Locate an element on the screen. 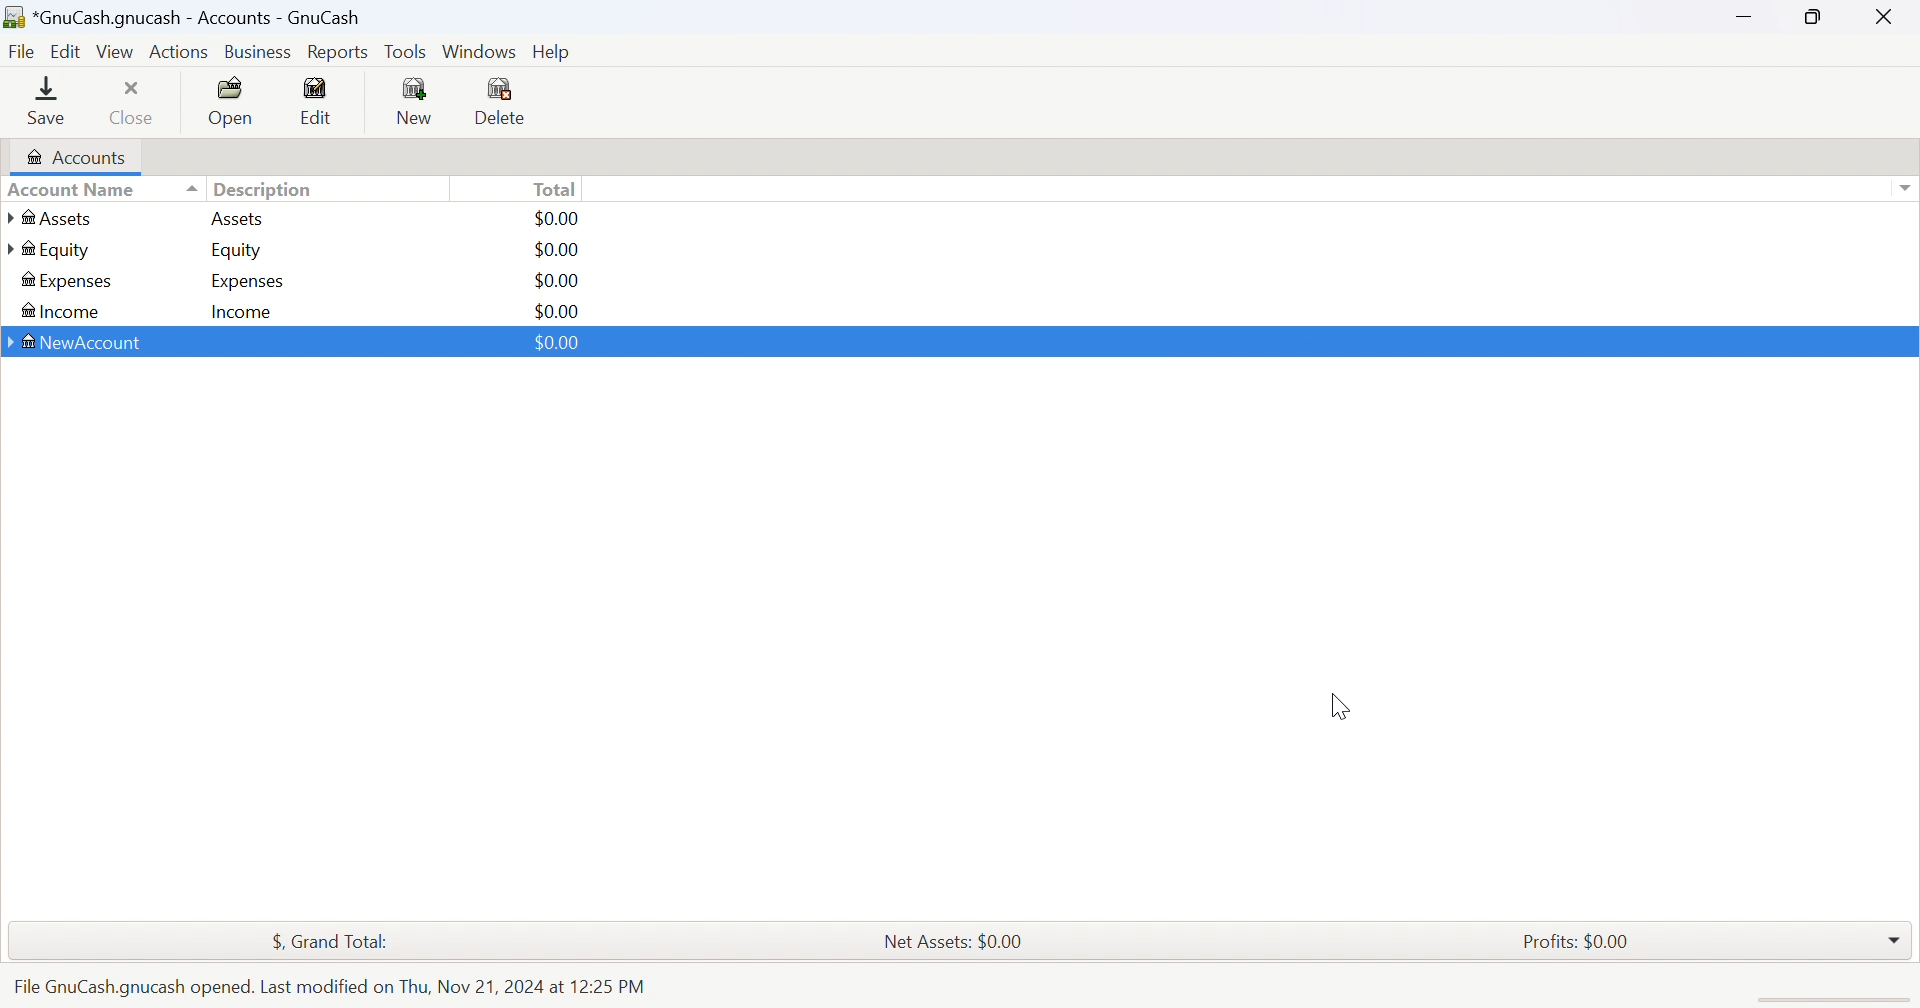 The height and width of the screenshot is (1008, 1920). $0.00 is located at coordinates (557, 311).